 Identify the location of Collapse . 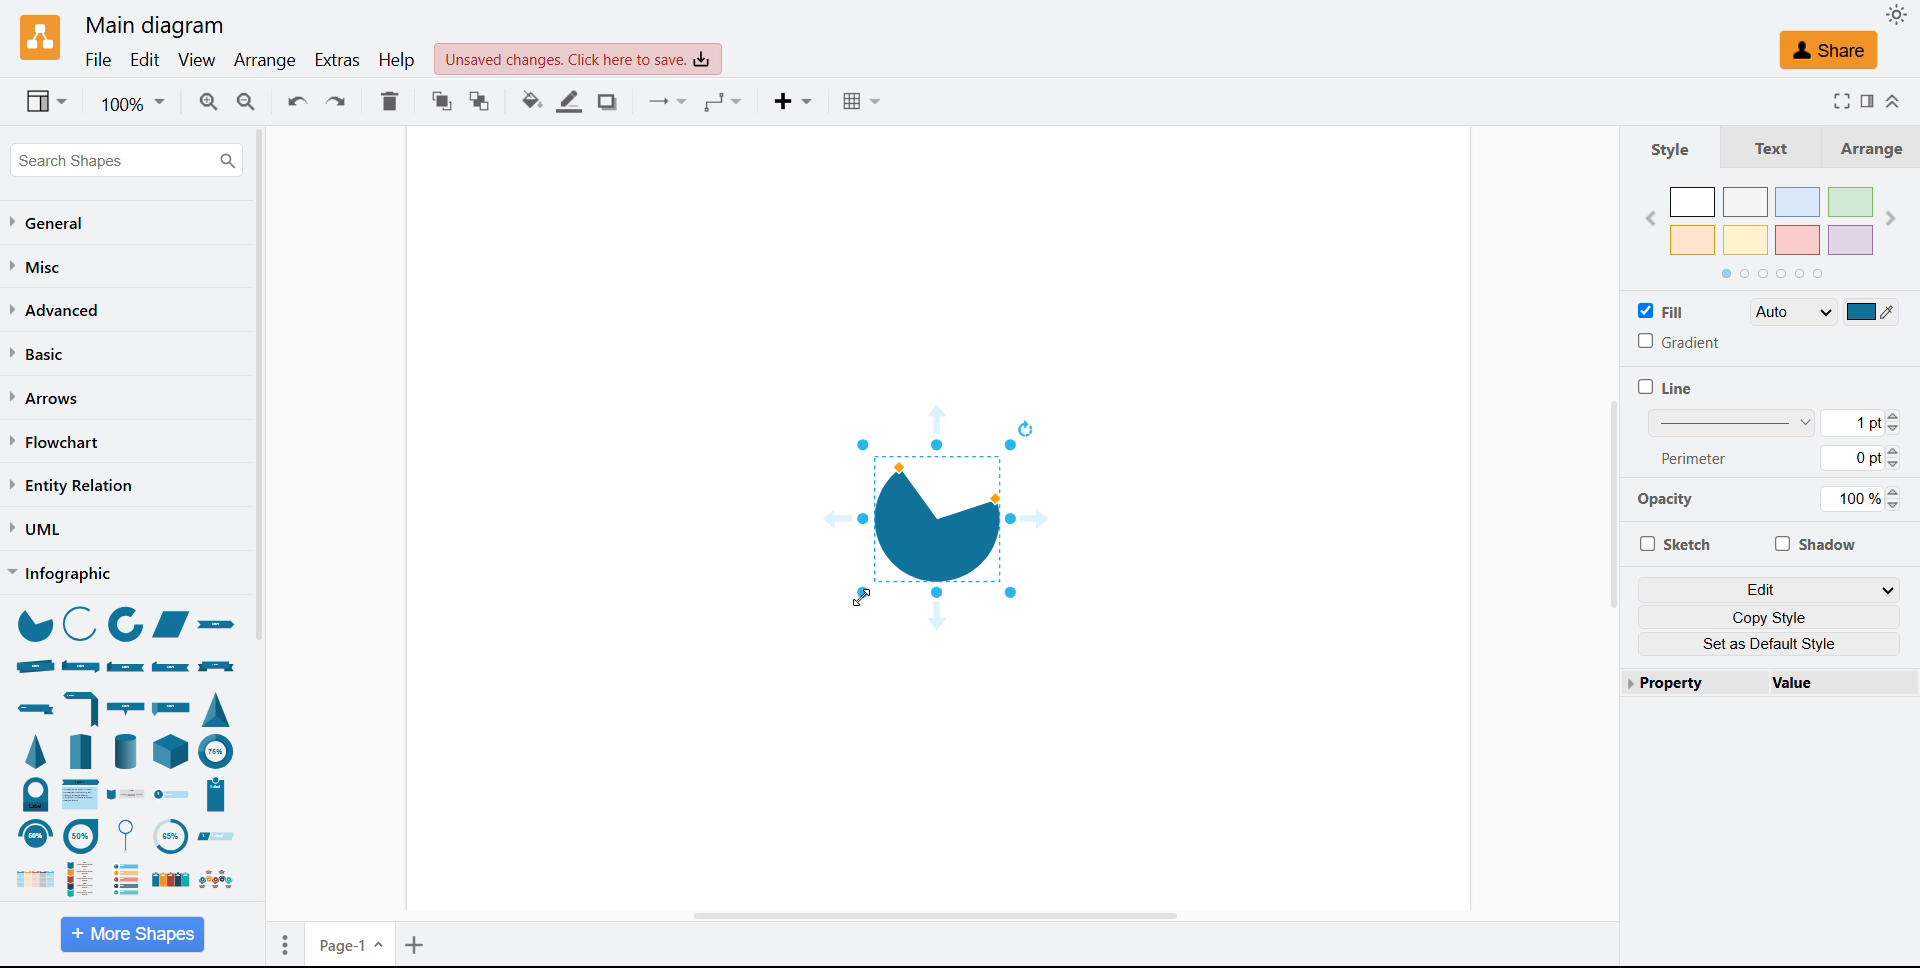
(1895, 102).